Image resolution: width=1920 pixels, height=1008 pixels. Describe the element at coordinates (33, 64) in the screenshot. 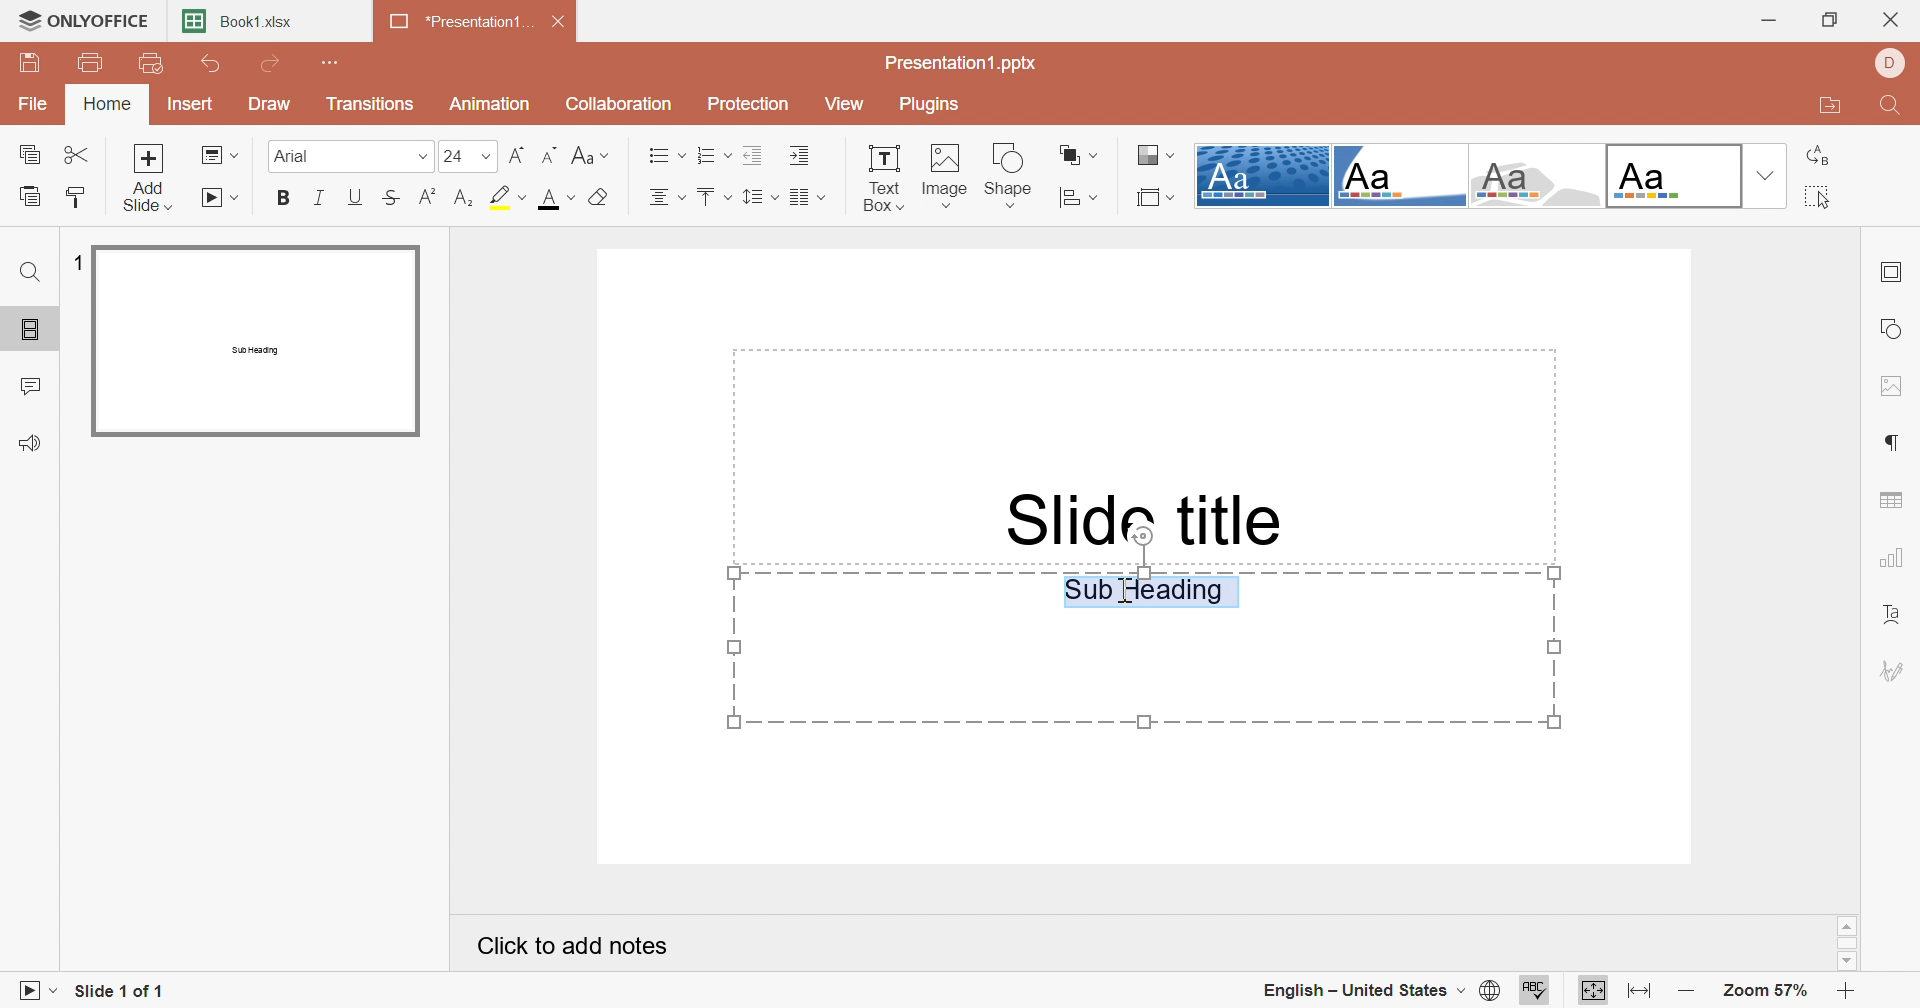

I see `Save` at that location.